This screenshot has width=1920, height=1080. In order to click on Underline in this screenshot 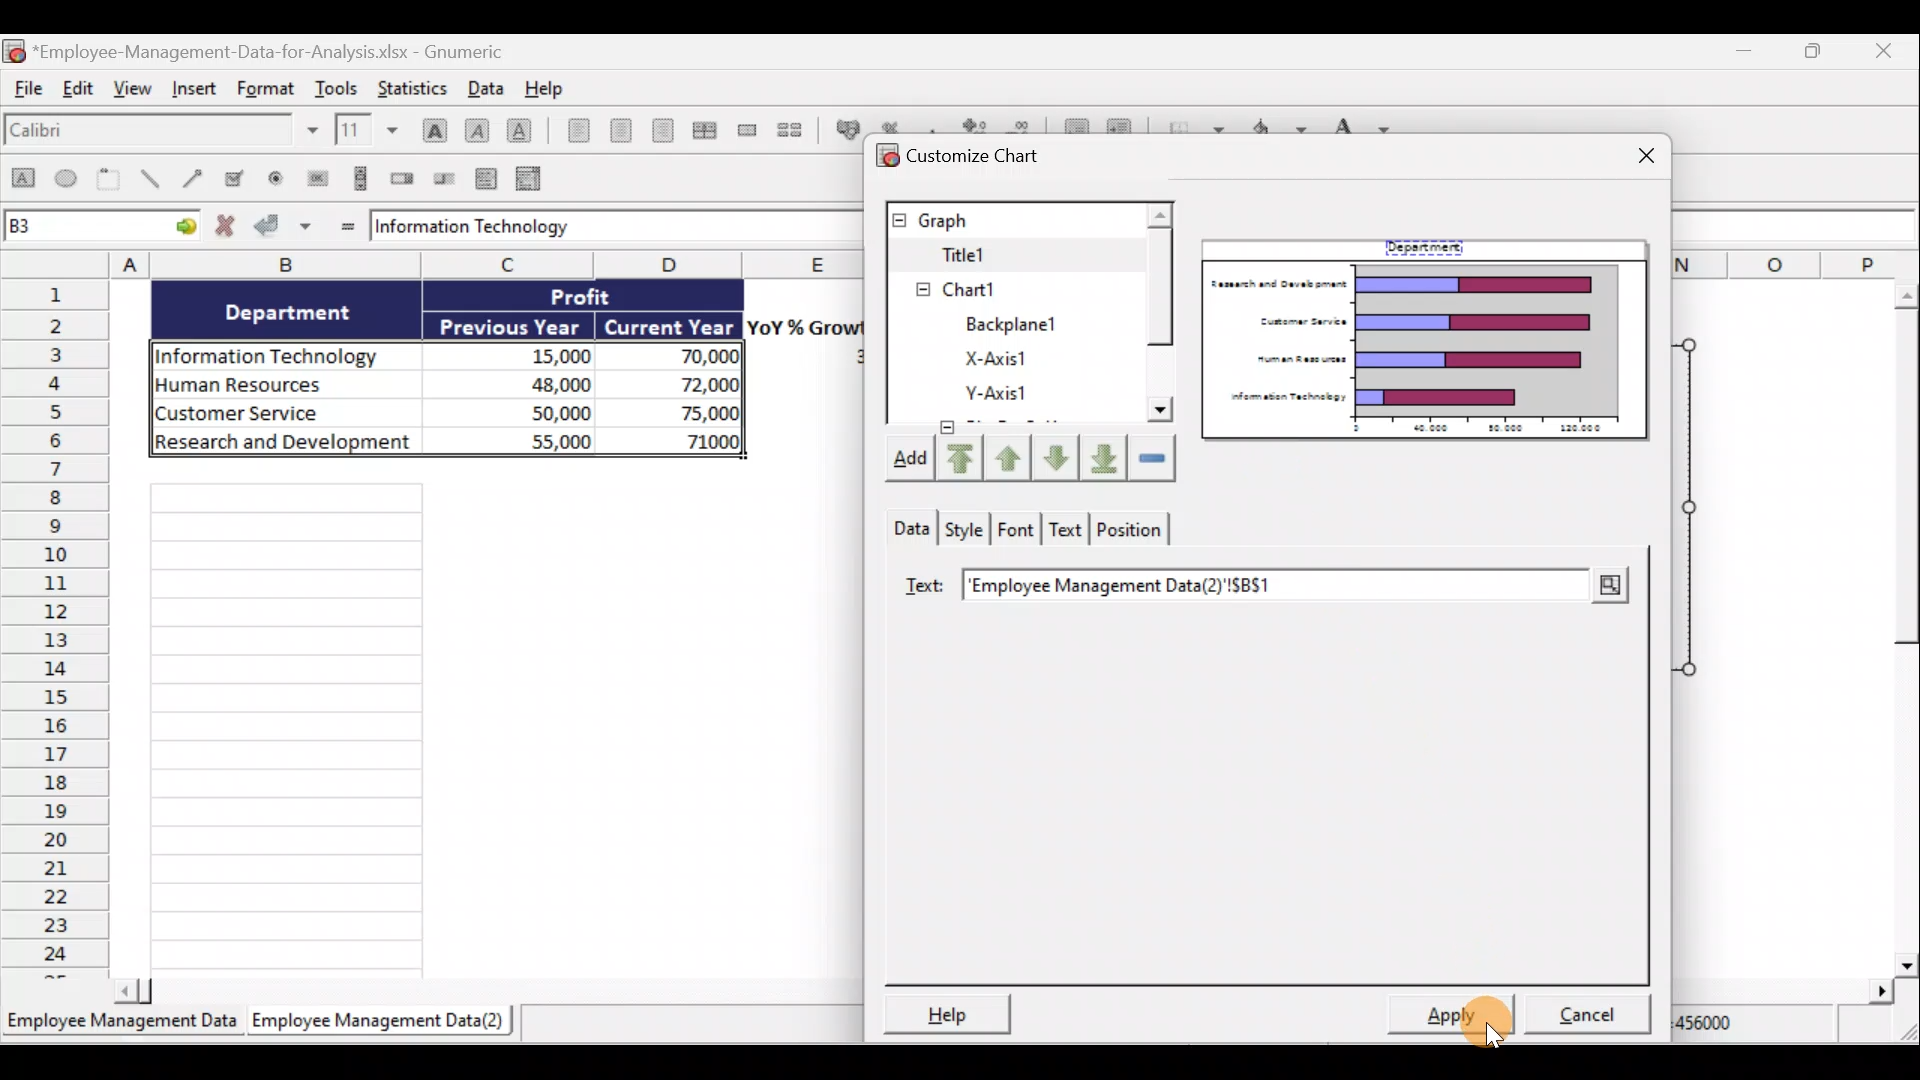, I will do `click(520, 127)`.